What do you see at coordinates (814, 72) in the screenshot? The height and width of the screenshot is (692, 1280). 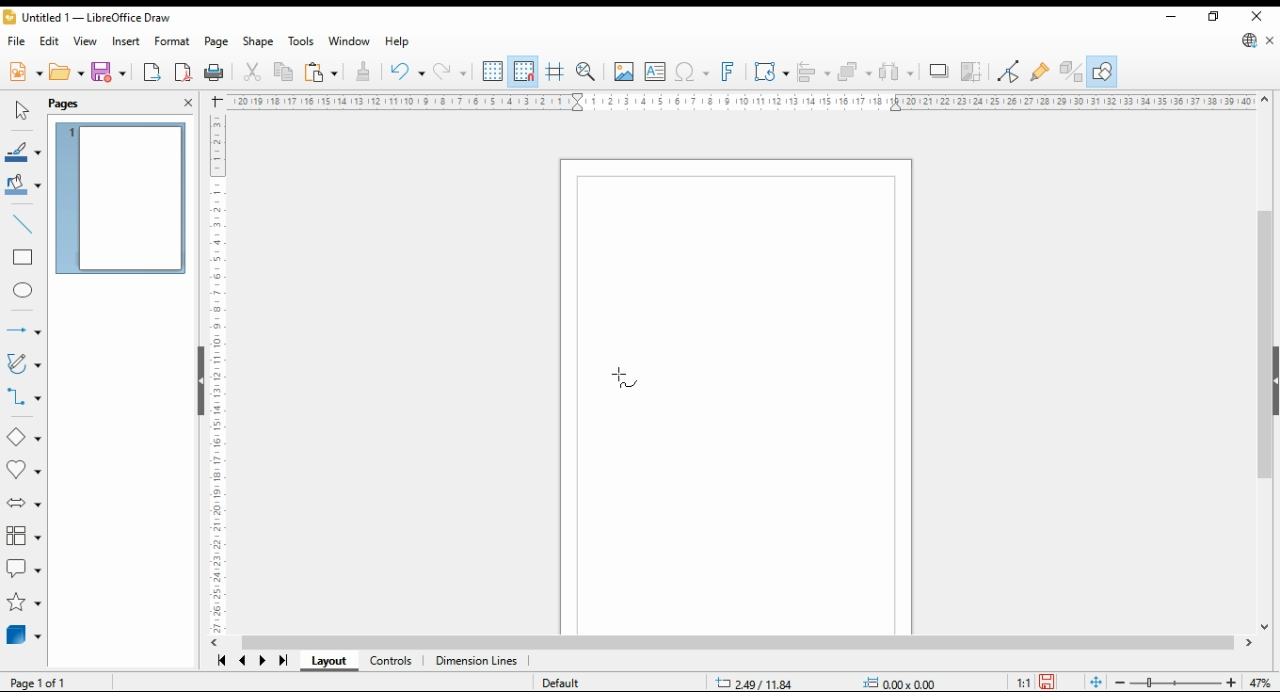 I see `align objects` at bounding box center [814, 72].